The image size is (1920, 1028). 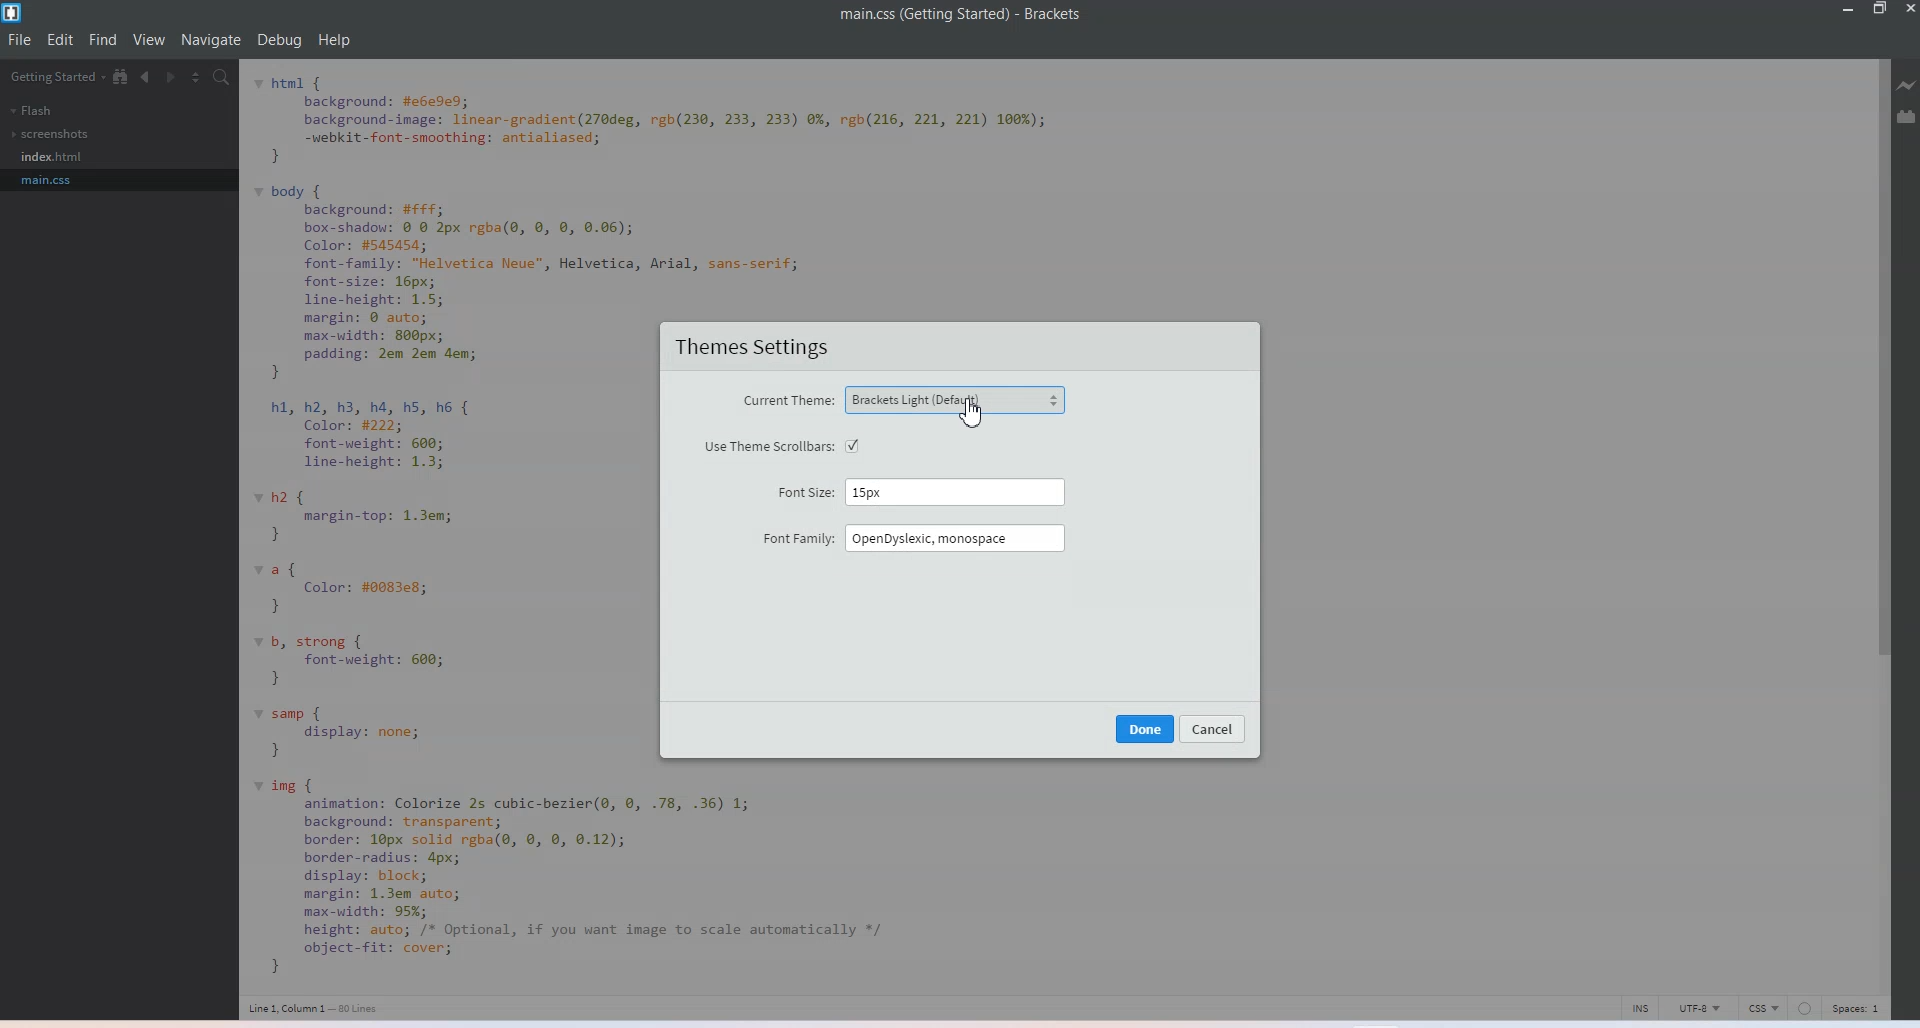 What do you see at coordinates (1146, 728) in the screenshot?
I see `Done` at bounding box center [1146, 728].